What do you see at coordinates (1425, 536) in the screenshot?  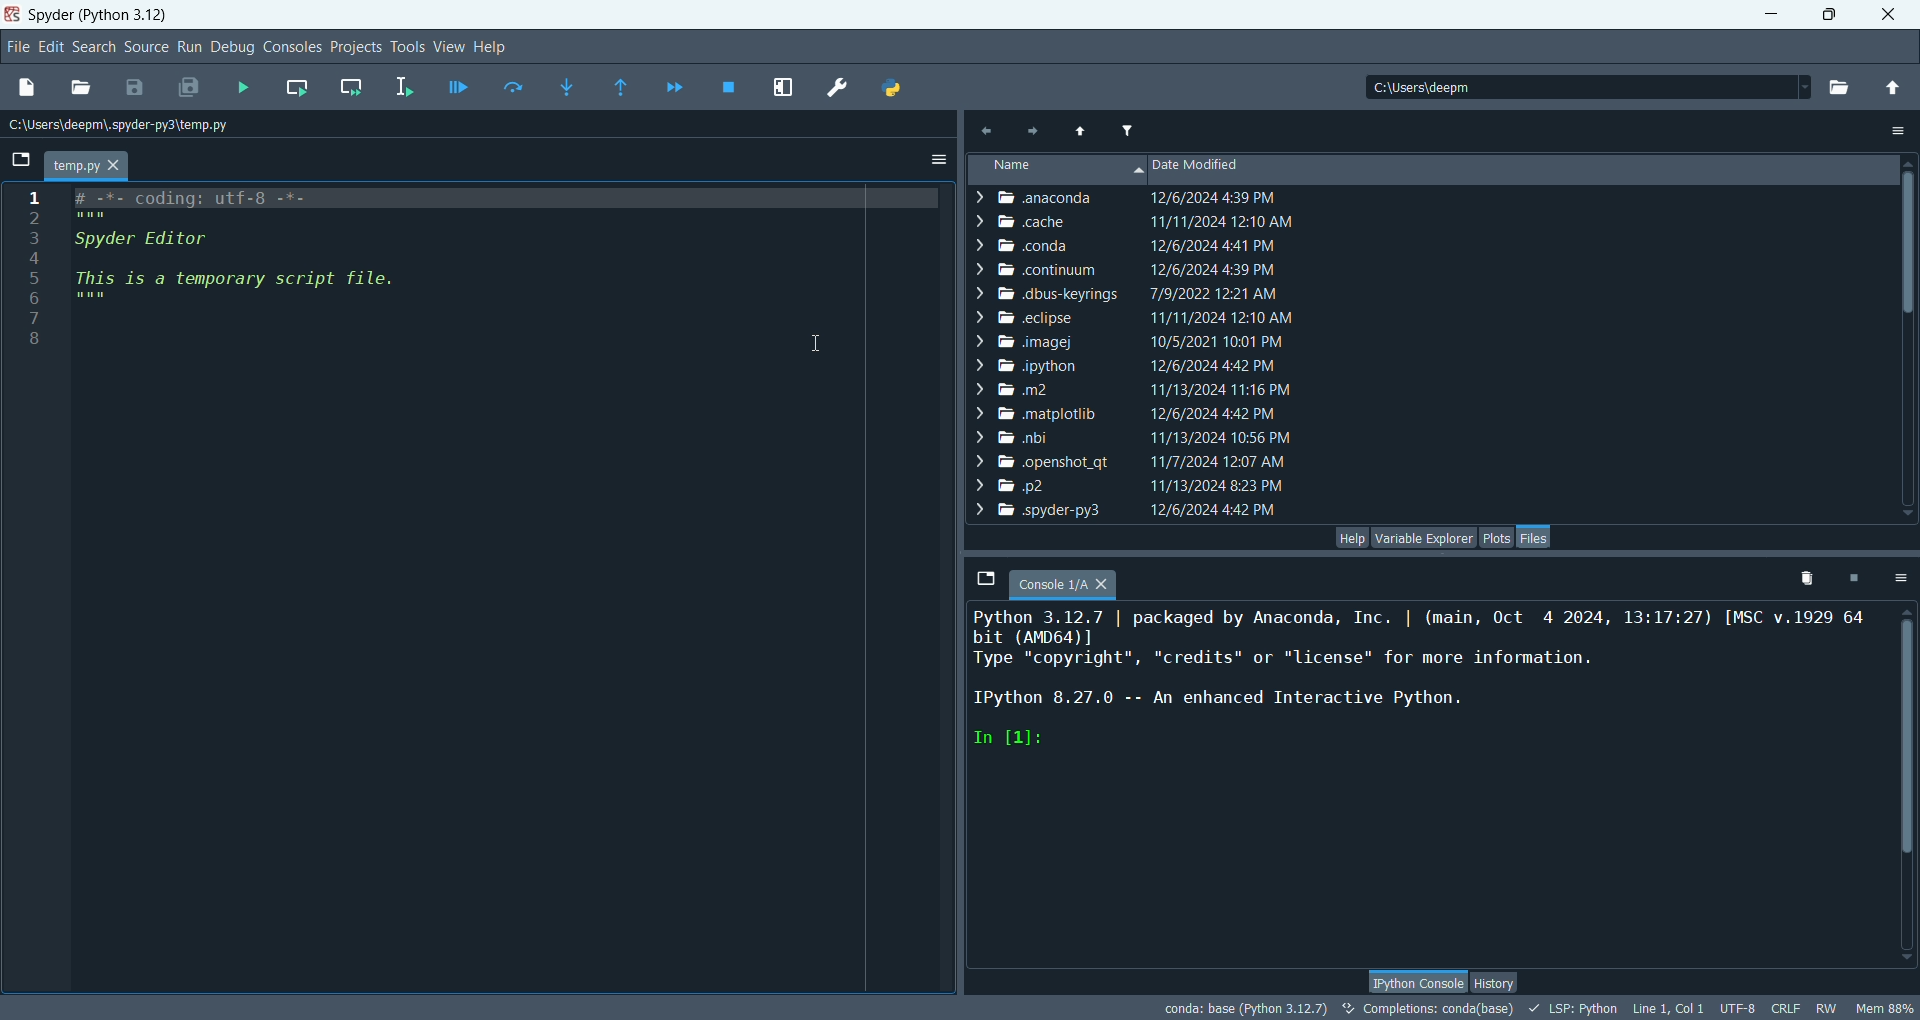 I see `variable explorer` at bounding box center [1425, 536].